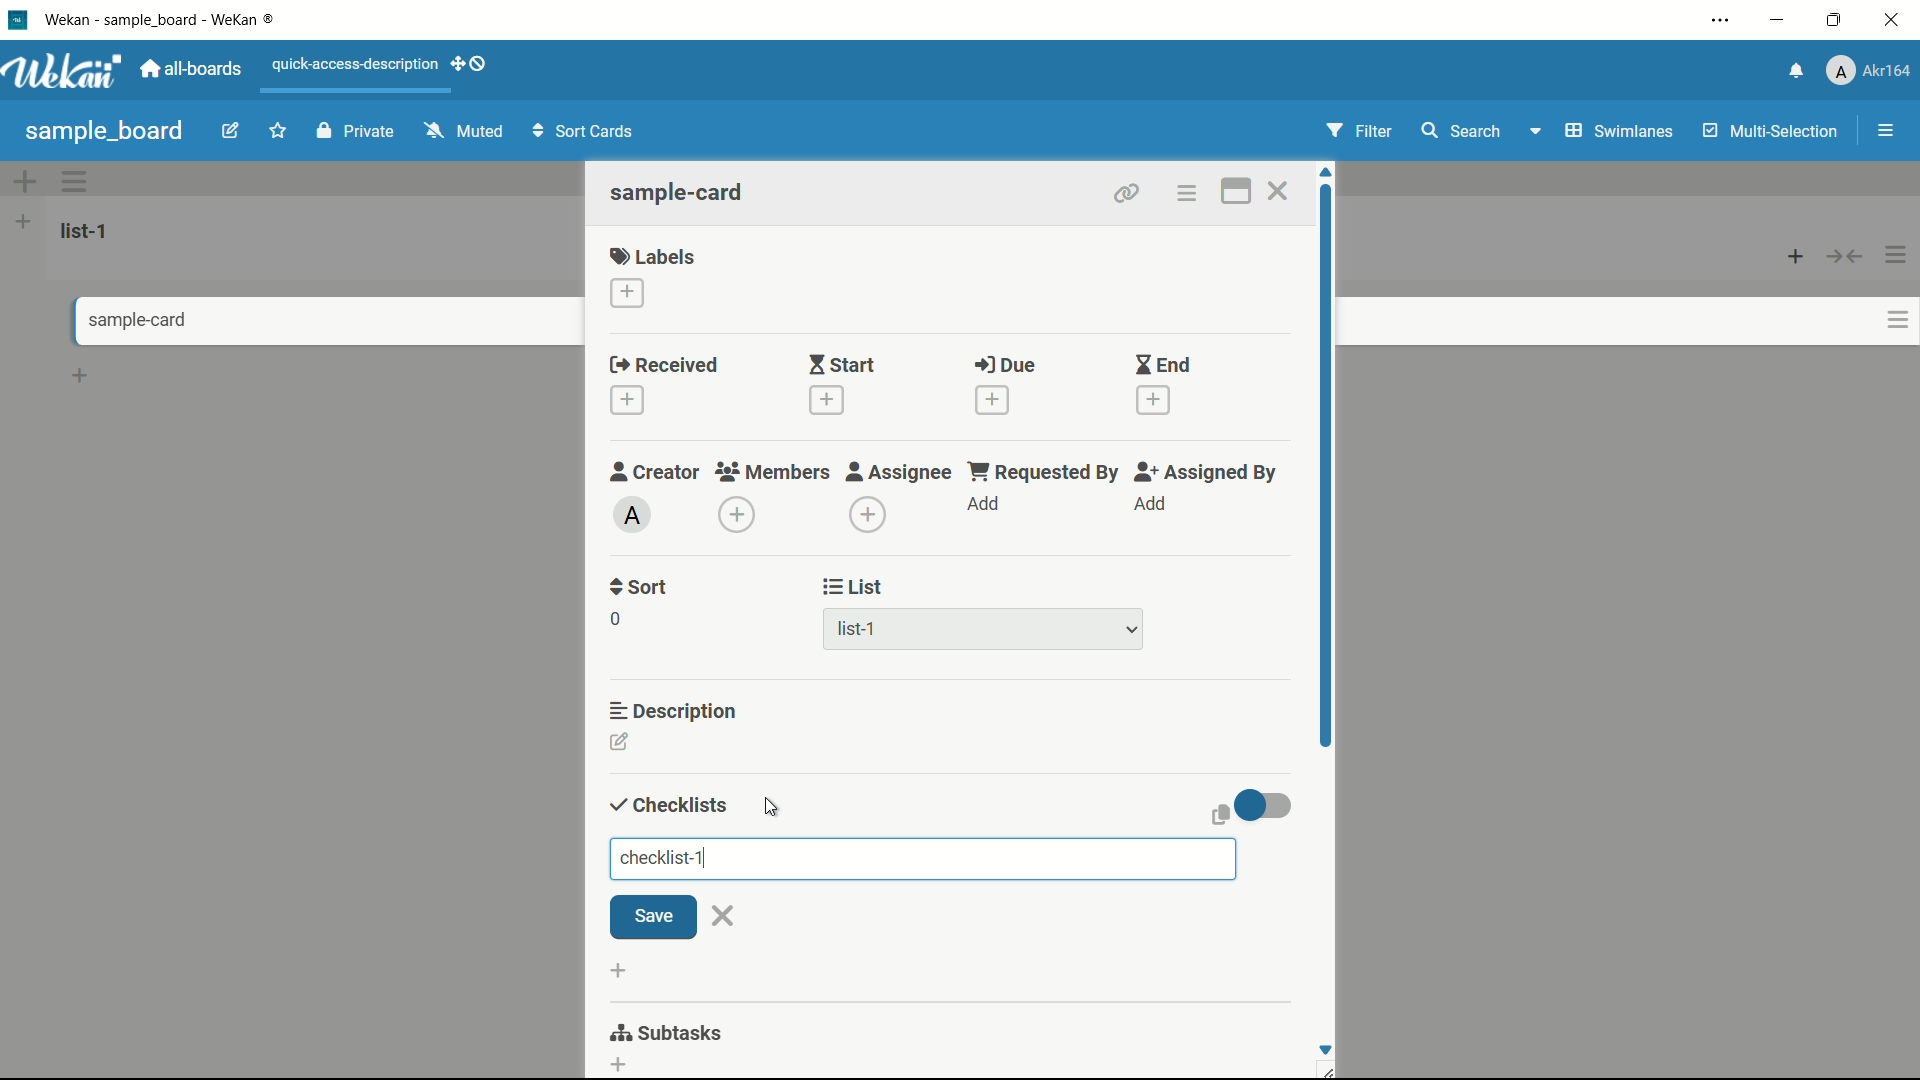 Image resolution: width=1920 pixels, height=1080 pixels. What do you see at coordinates (1837, 21) in the screenshot?
I see `maximize` at bounding box center [1837, 21].